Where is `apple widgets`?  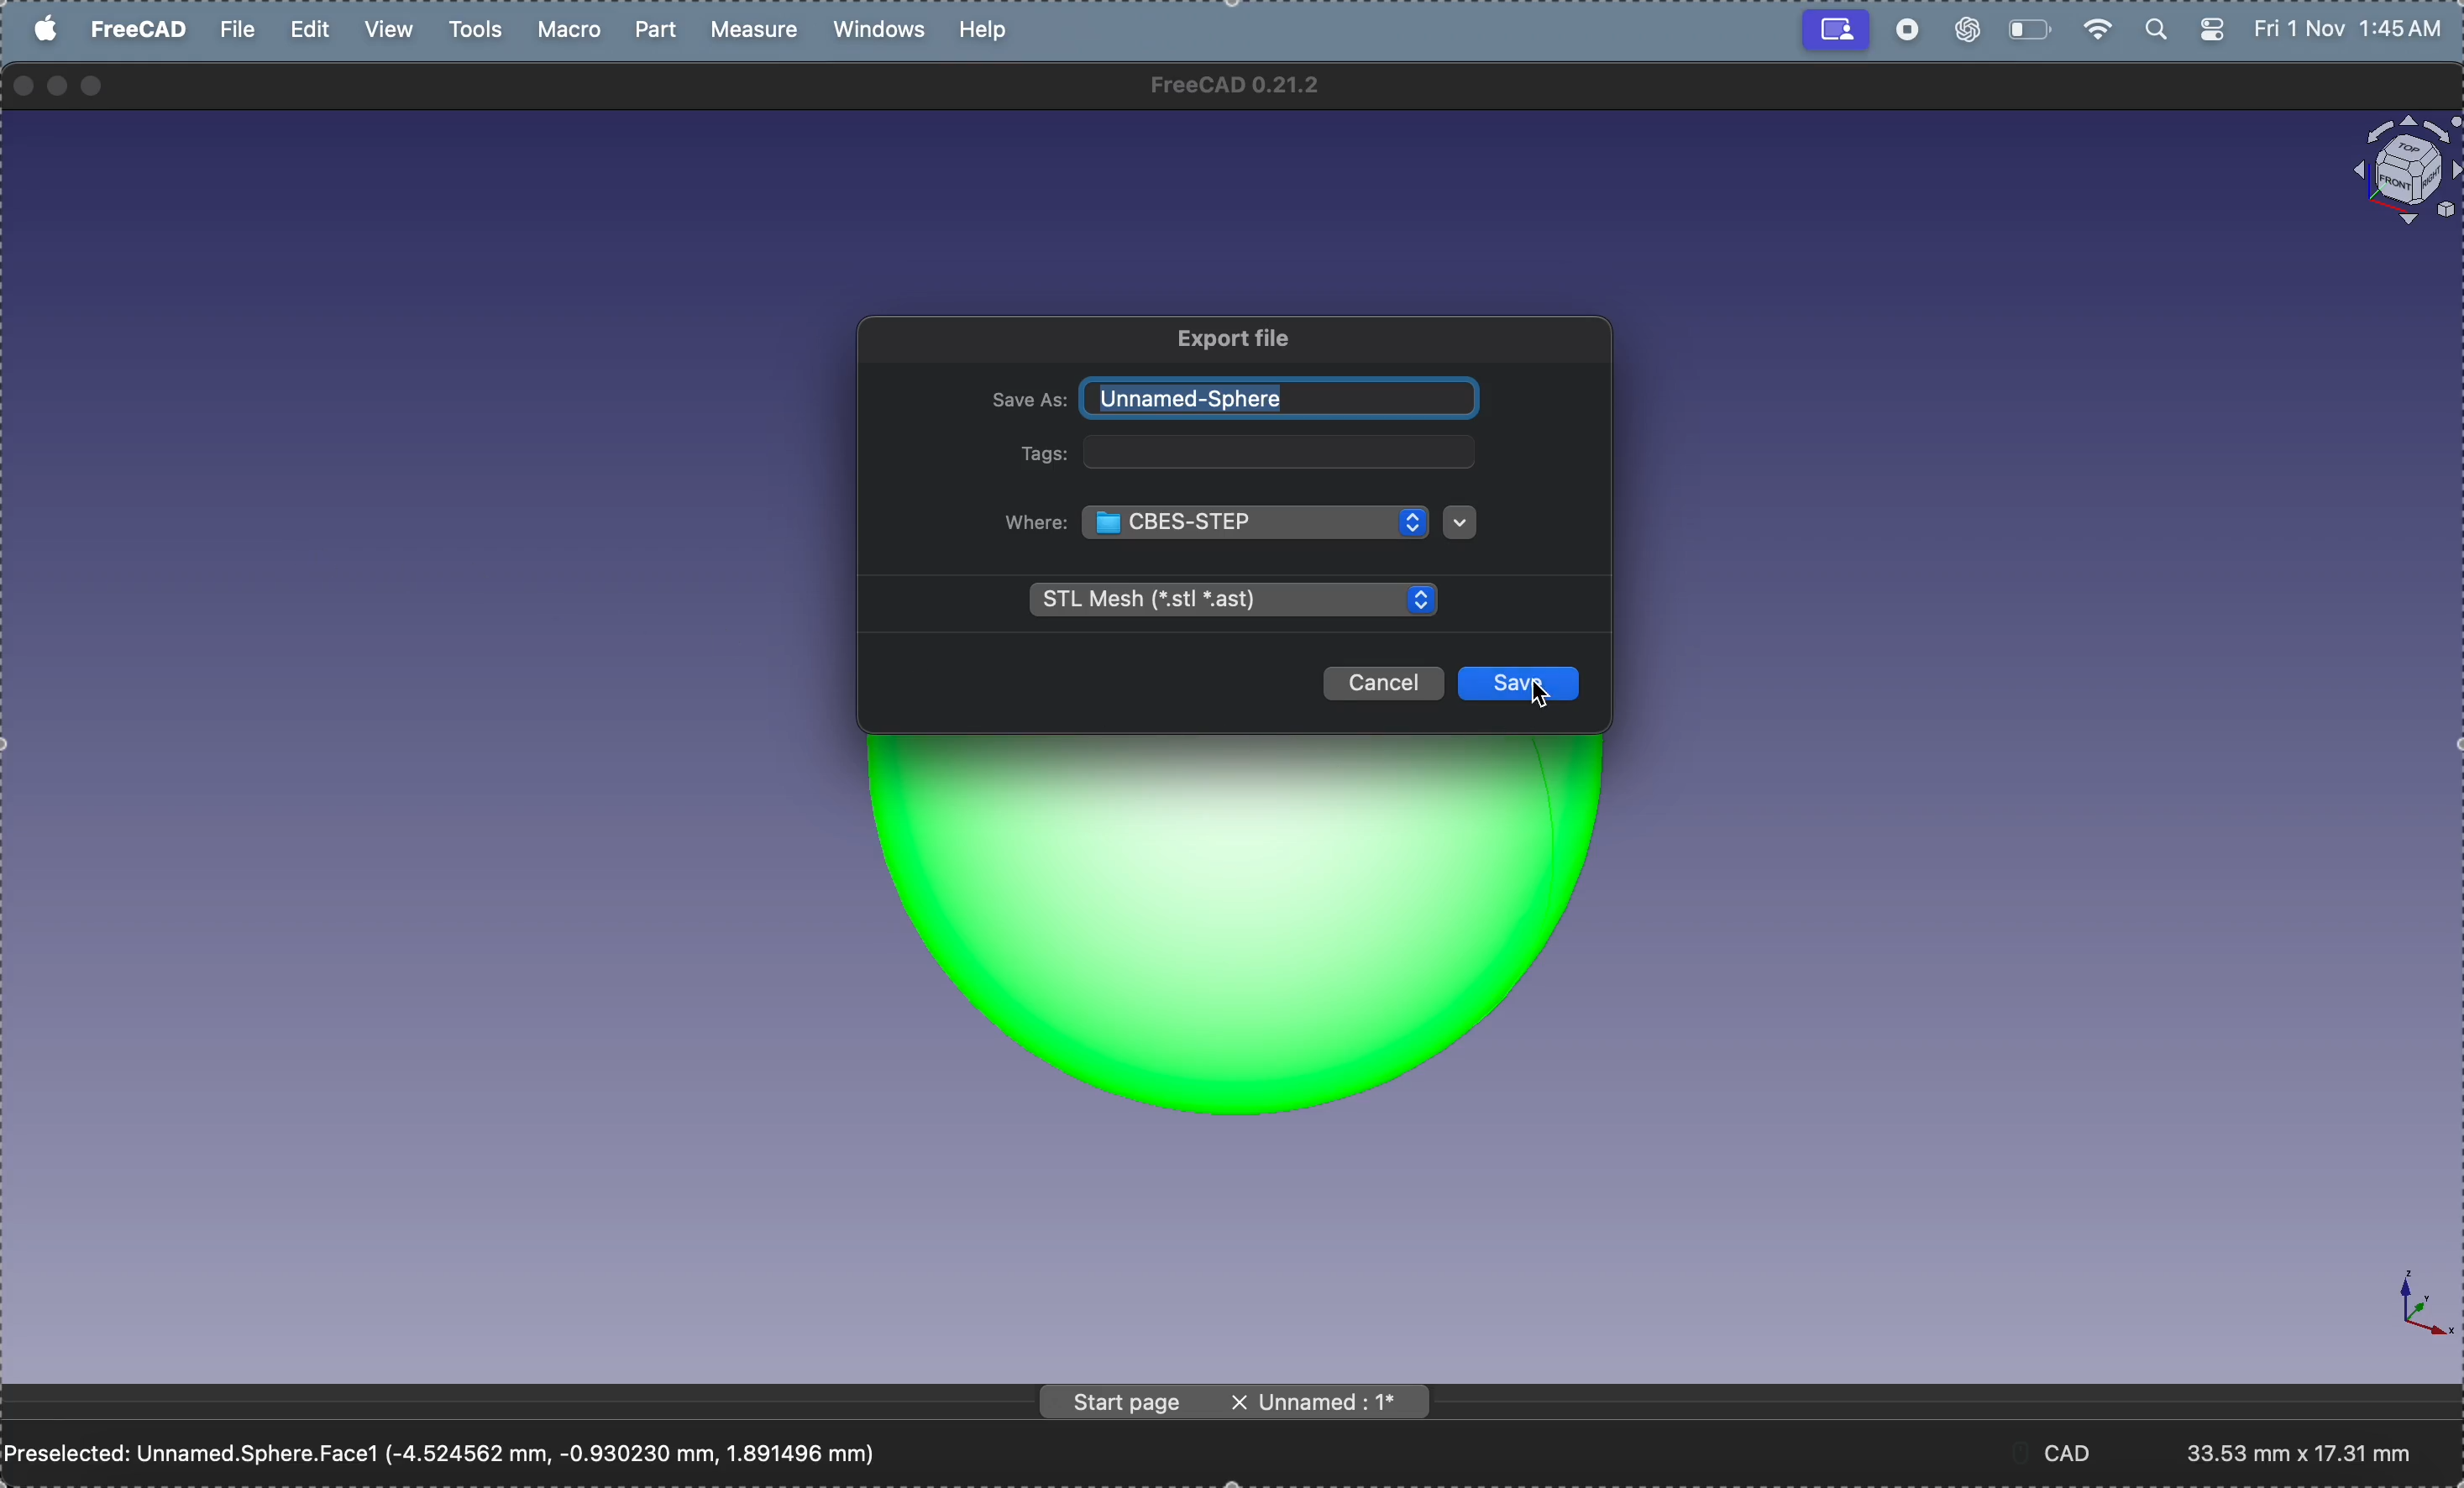
apple widgets is located at coordinates (2181, 30).